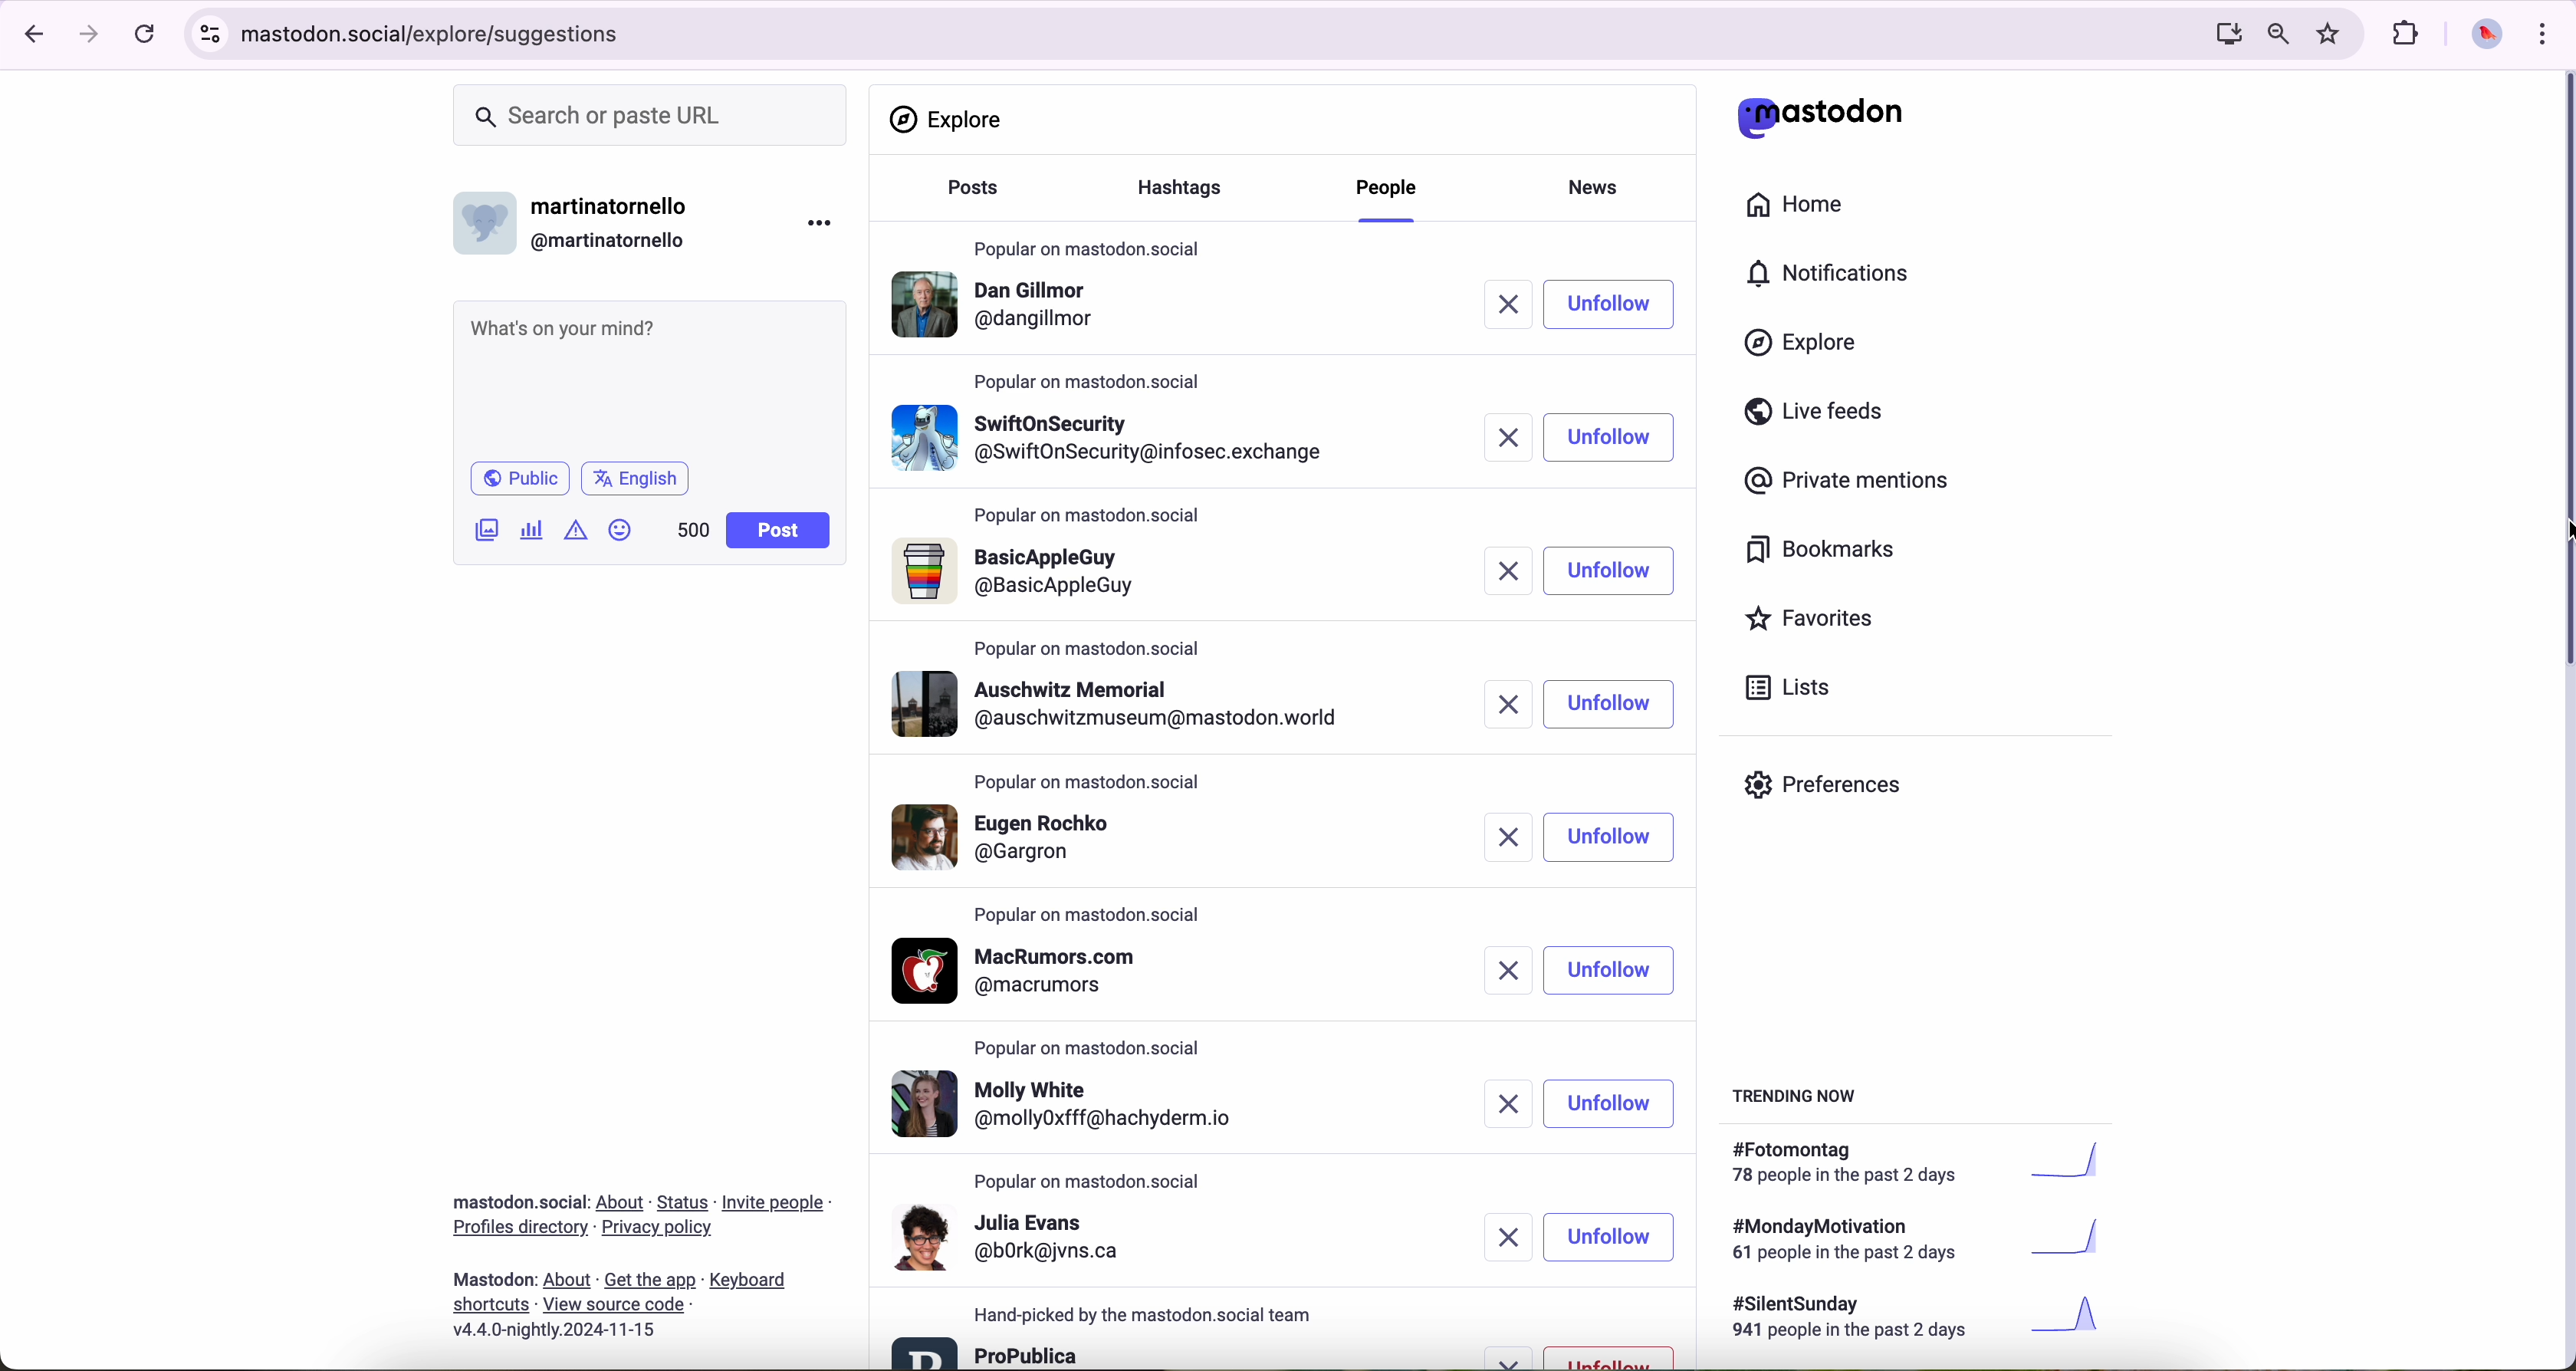  Describe the element at coordinates (2408, 34) in the screenshot. I see `extensions` at that location.